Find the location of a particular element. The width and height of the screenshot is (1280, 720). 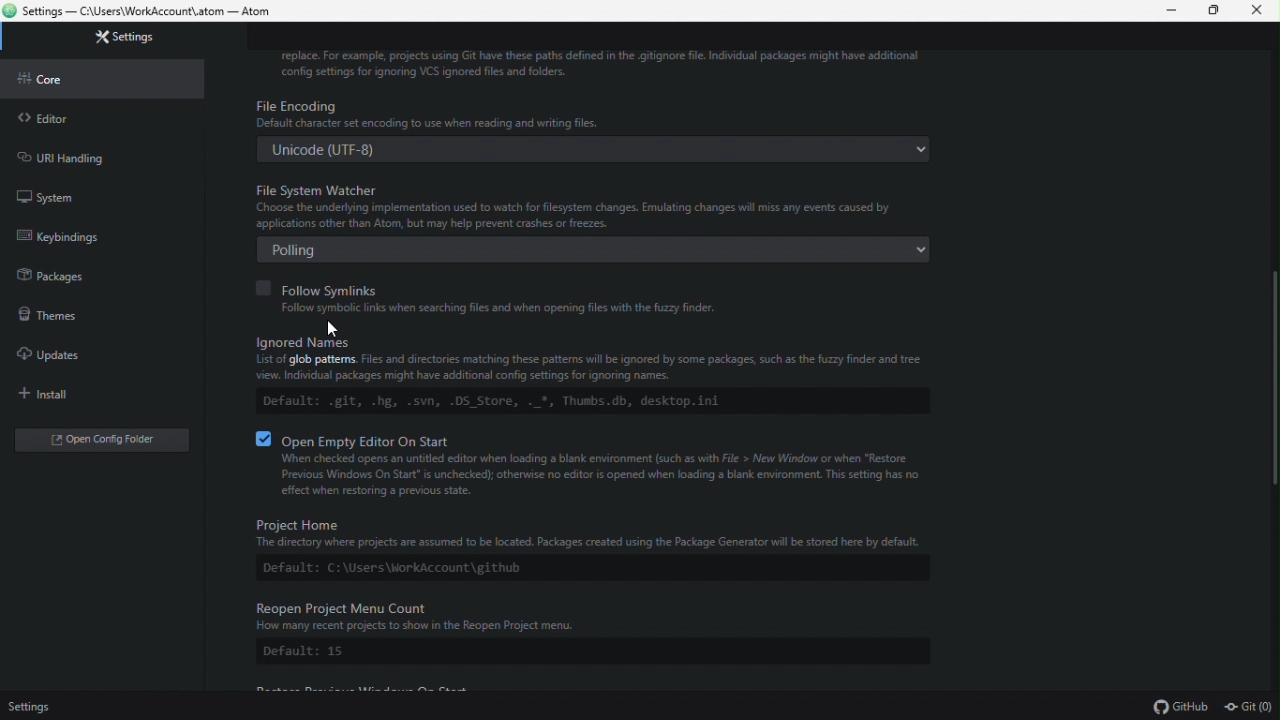

close is located at coordinates (1258, 11).